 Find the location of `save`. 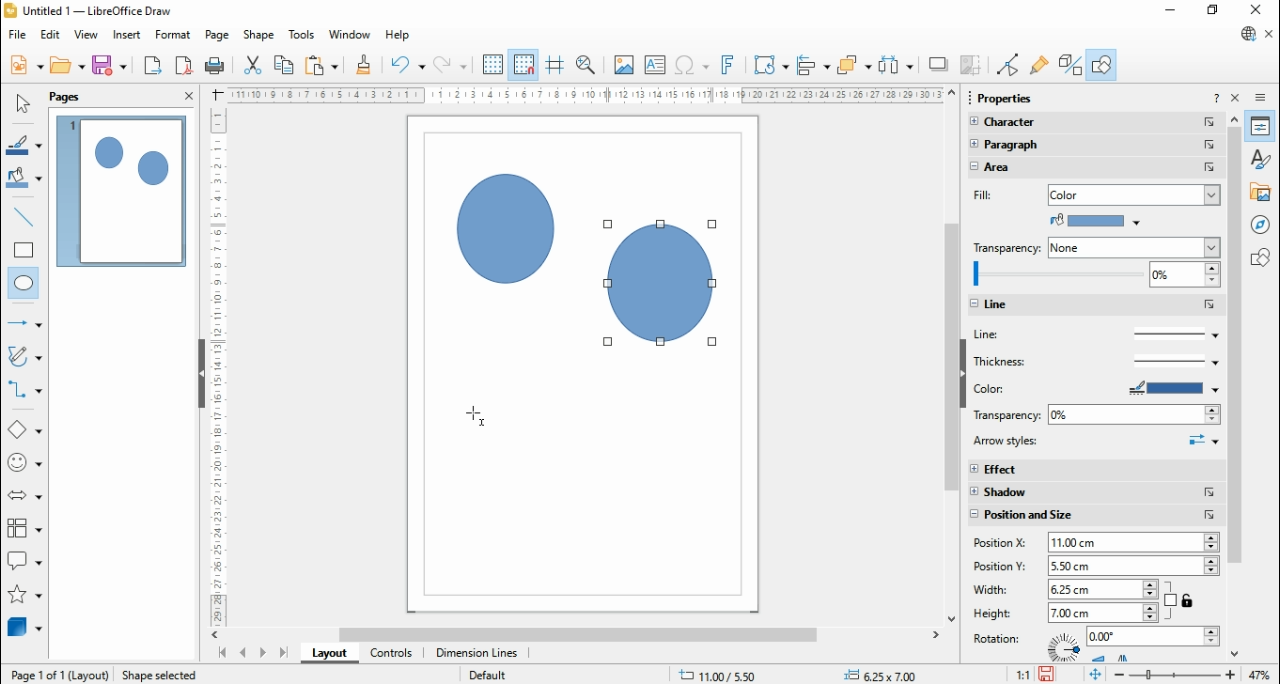

save is located at coordinates (109, 65).